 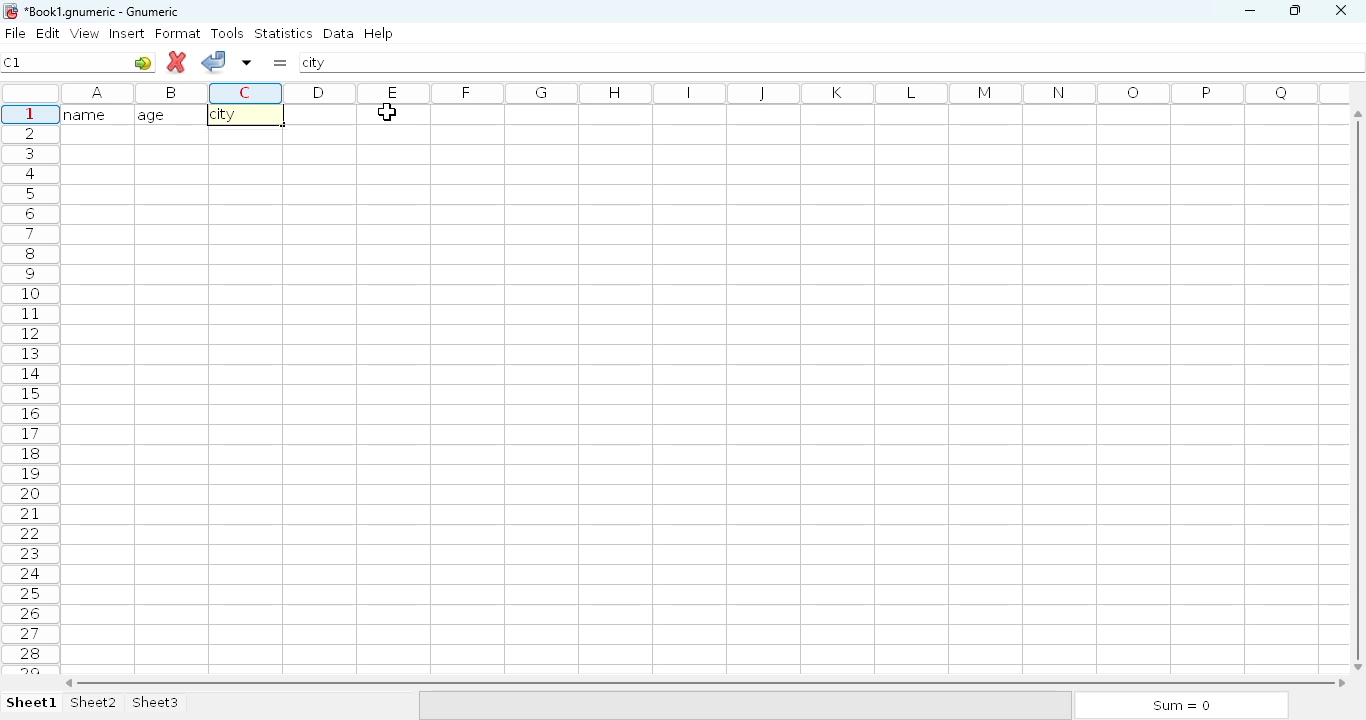 I want to click on tools, so click(x=227, y=33).